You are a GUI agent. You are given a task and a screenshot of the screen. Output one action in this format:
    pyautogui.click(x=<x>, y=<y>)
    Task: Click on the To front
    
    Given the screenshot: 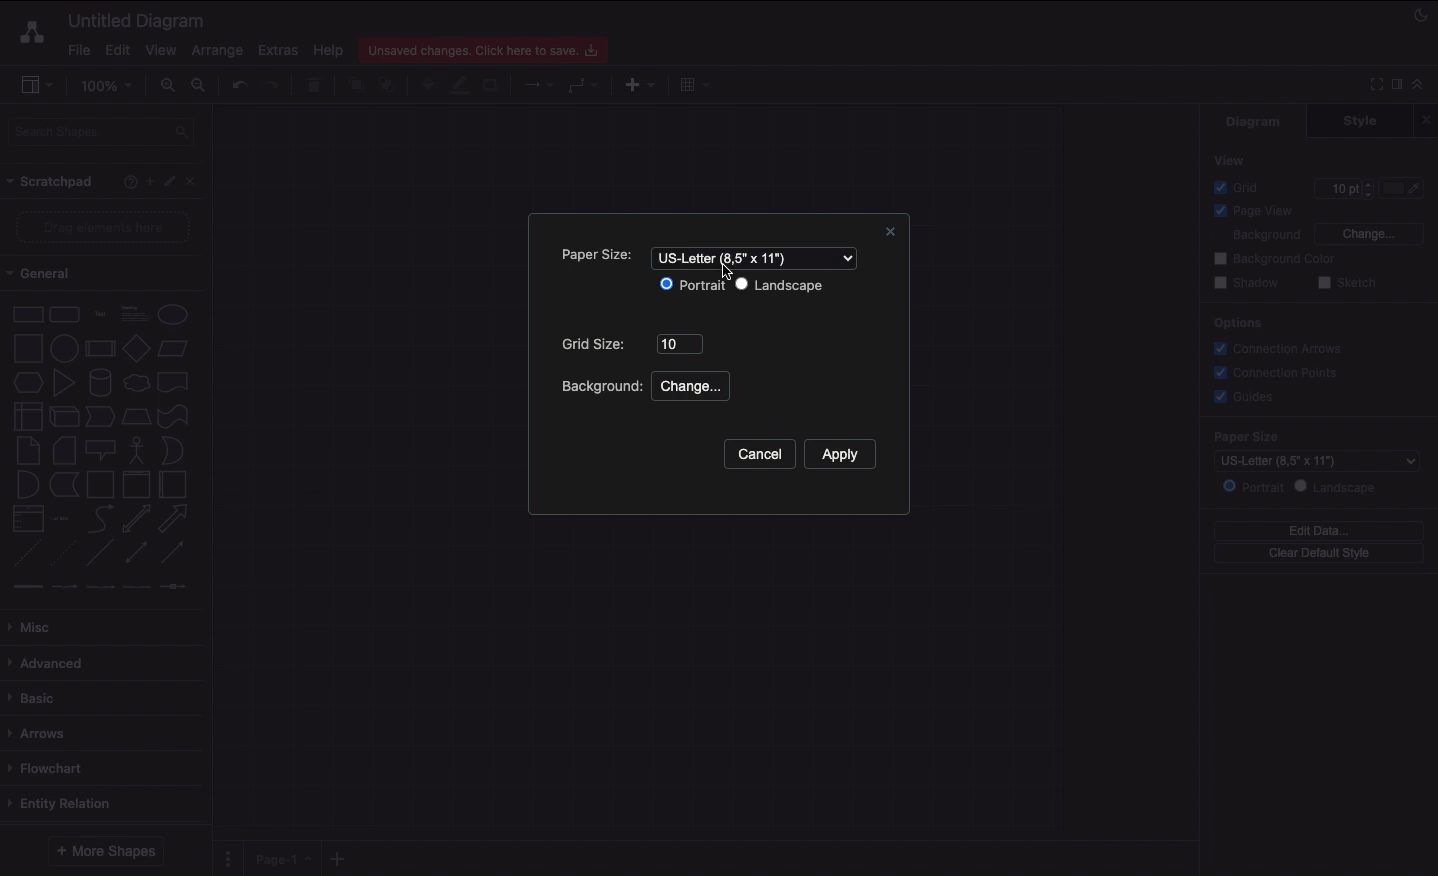 What is the action you would take?
    pyautogui.click(x=355, y=85)
    